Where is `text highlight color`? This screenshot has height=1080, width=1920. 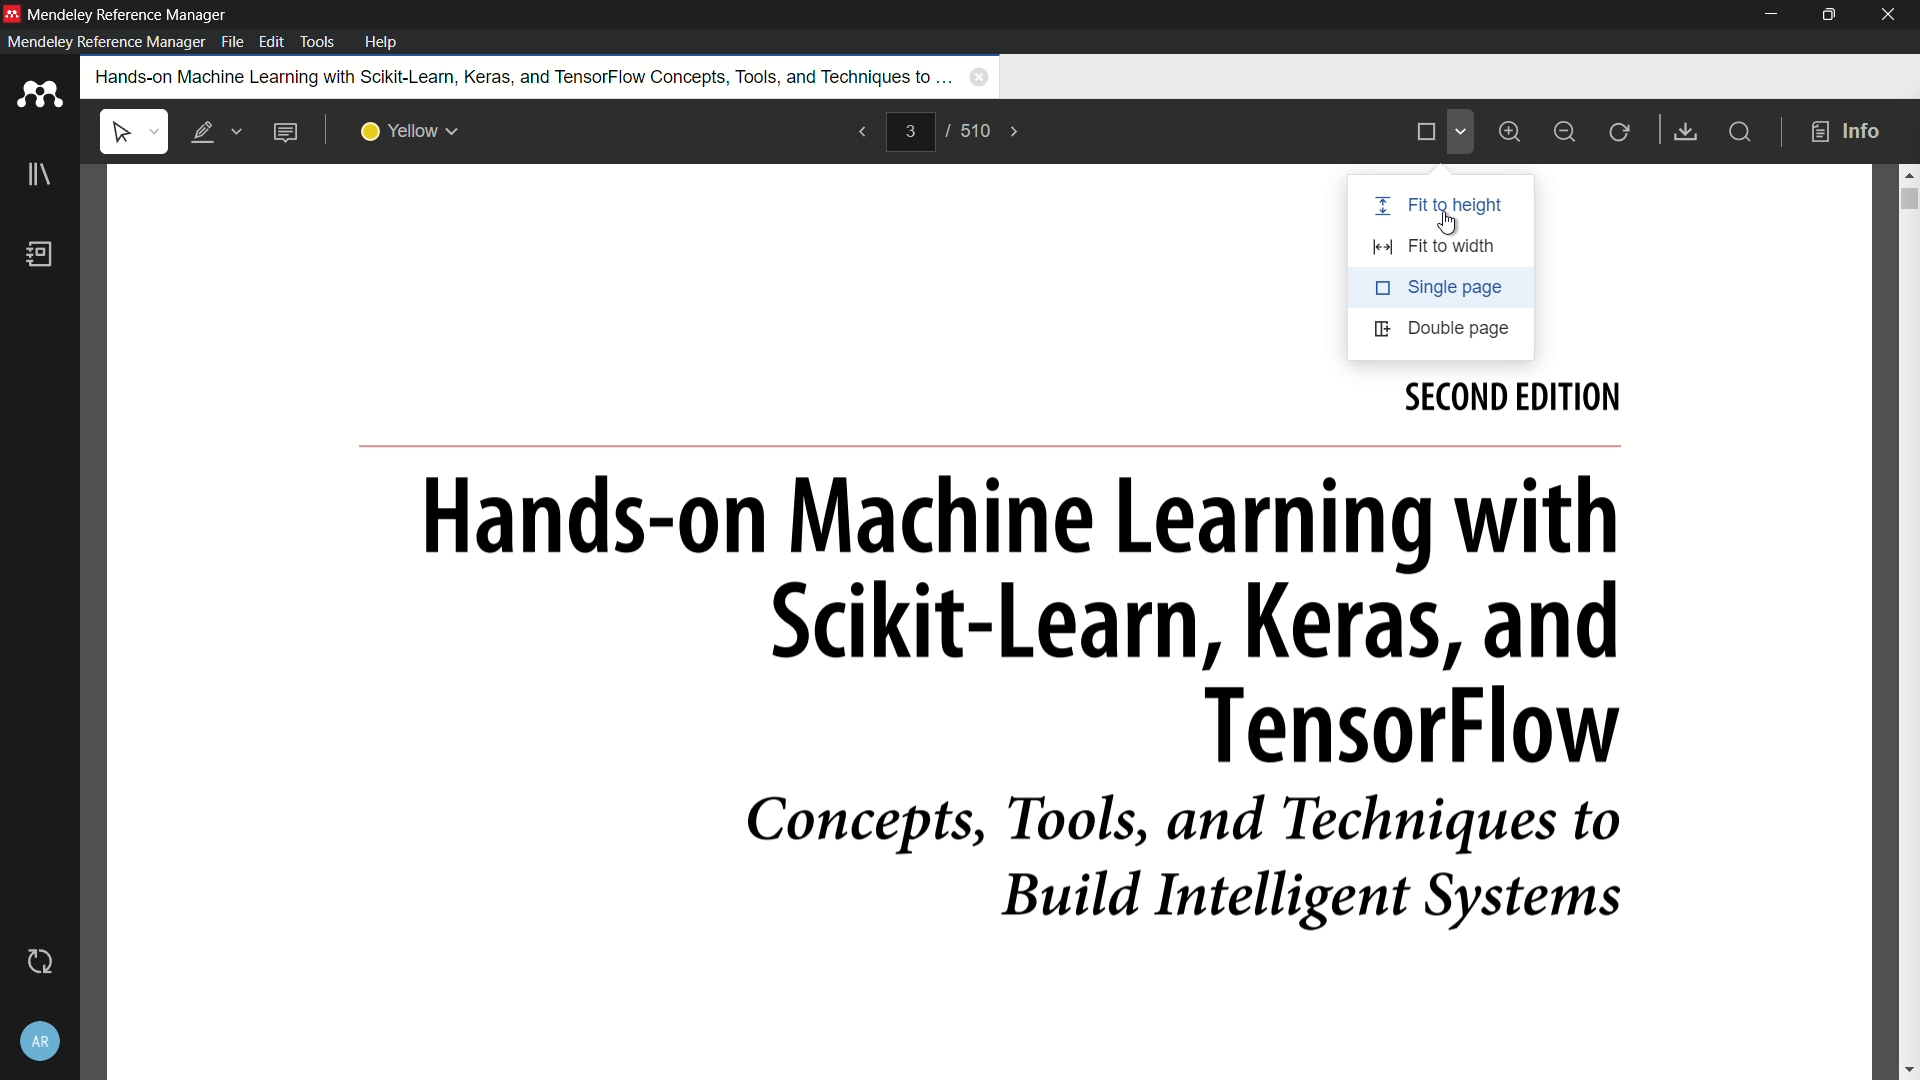
text highlight color is located at coordinates (411, 133).